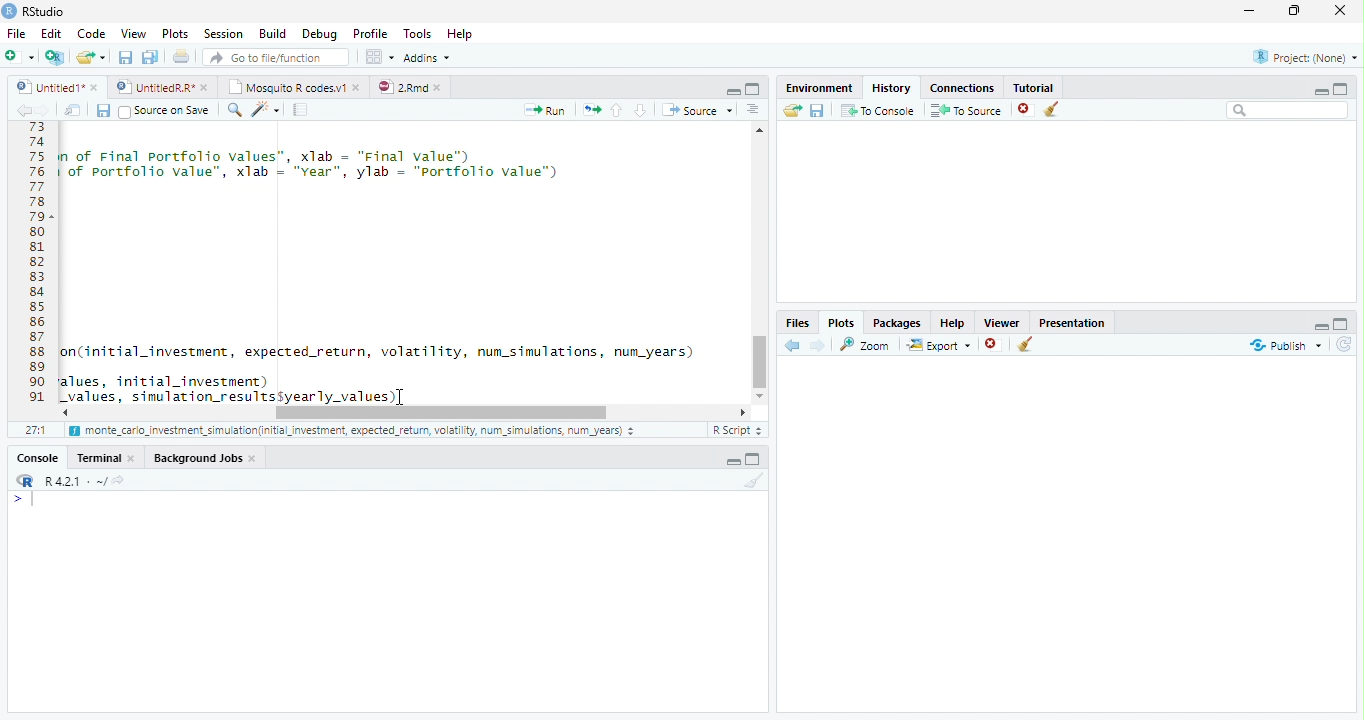 This screenshot has height=720, width=1364. Describe the element at coordinates (732, 461) in the screenshot. I see `Hide` at that location.